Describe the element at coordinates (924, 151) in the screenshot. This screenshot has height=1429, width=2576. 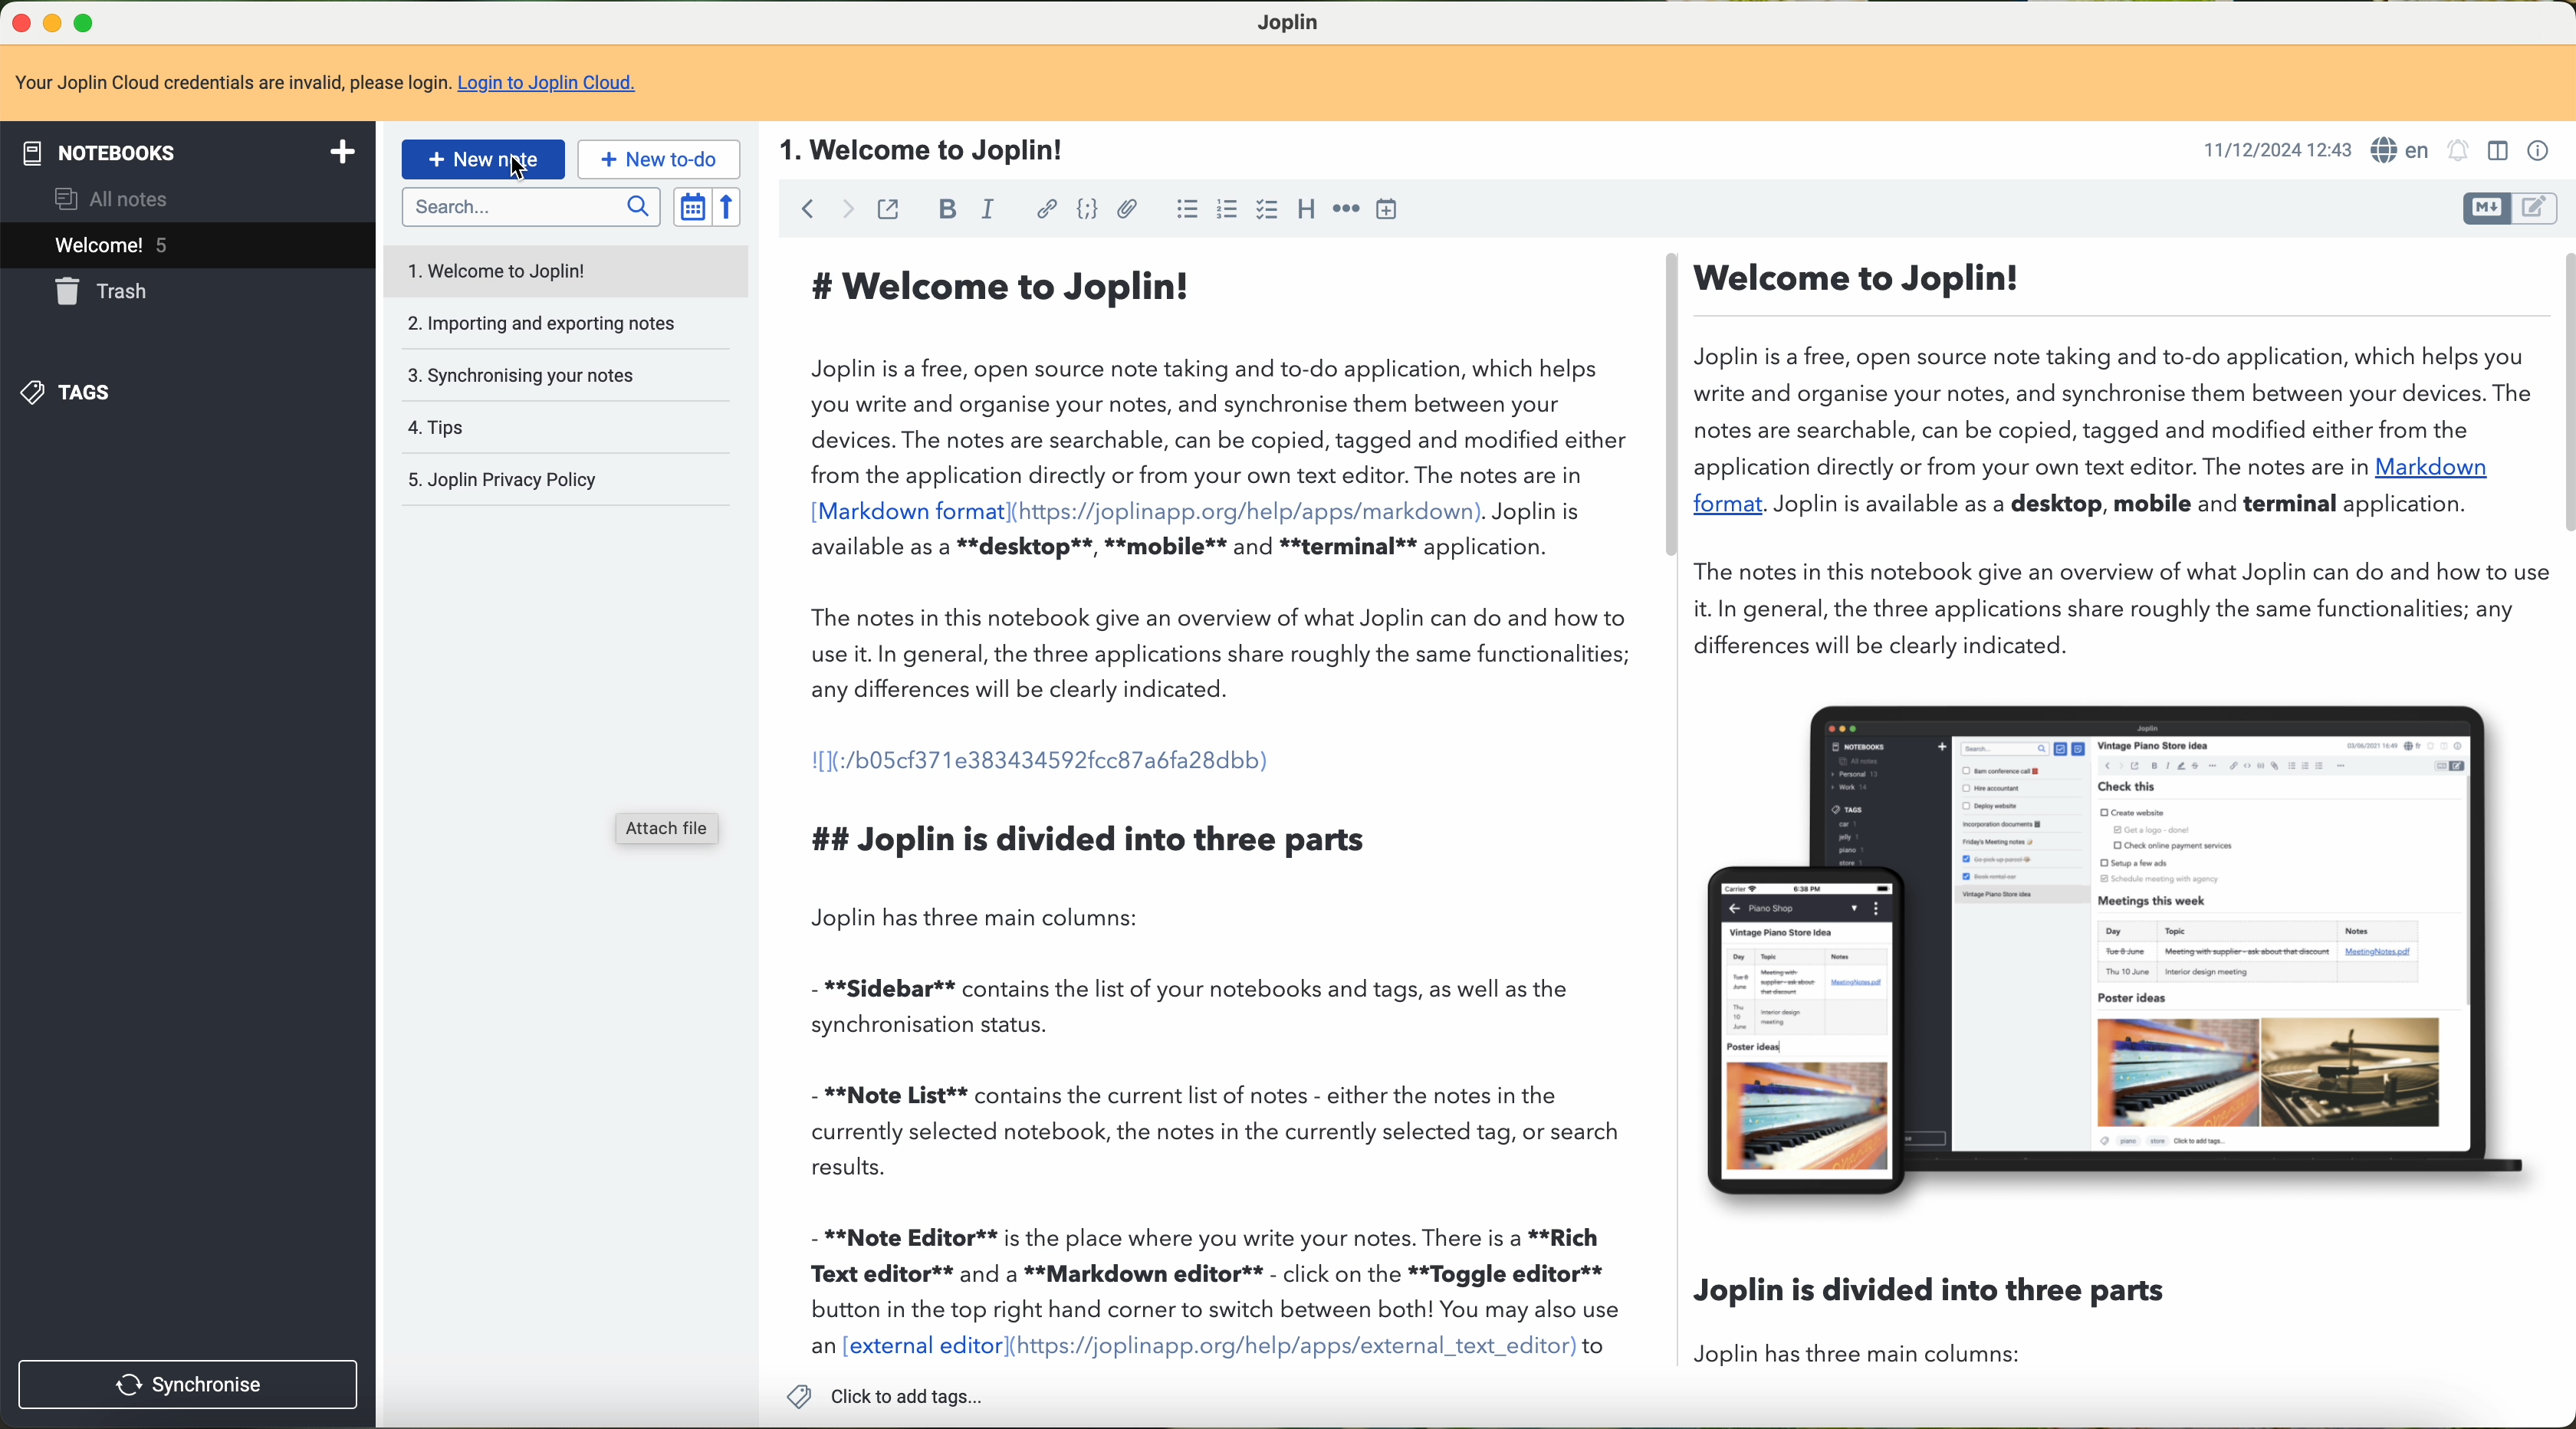
I see `title: Welcome to Joplin` at that location.